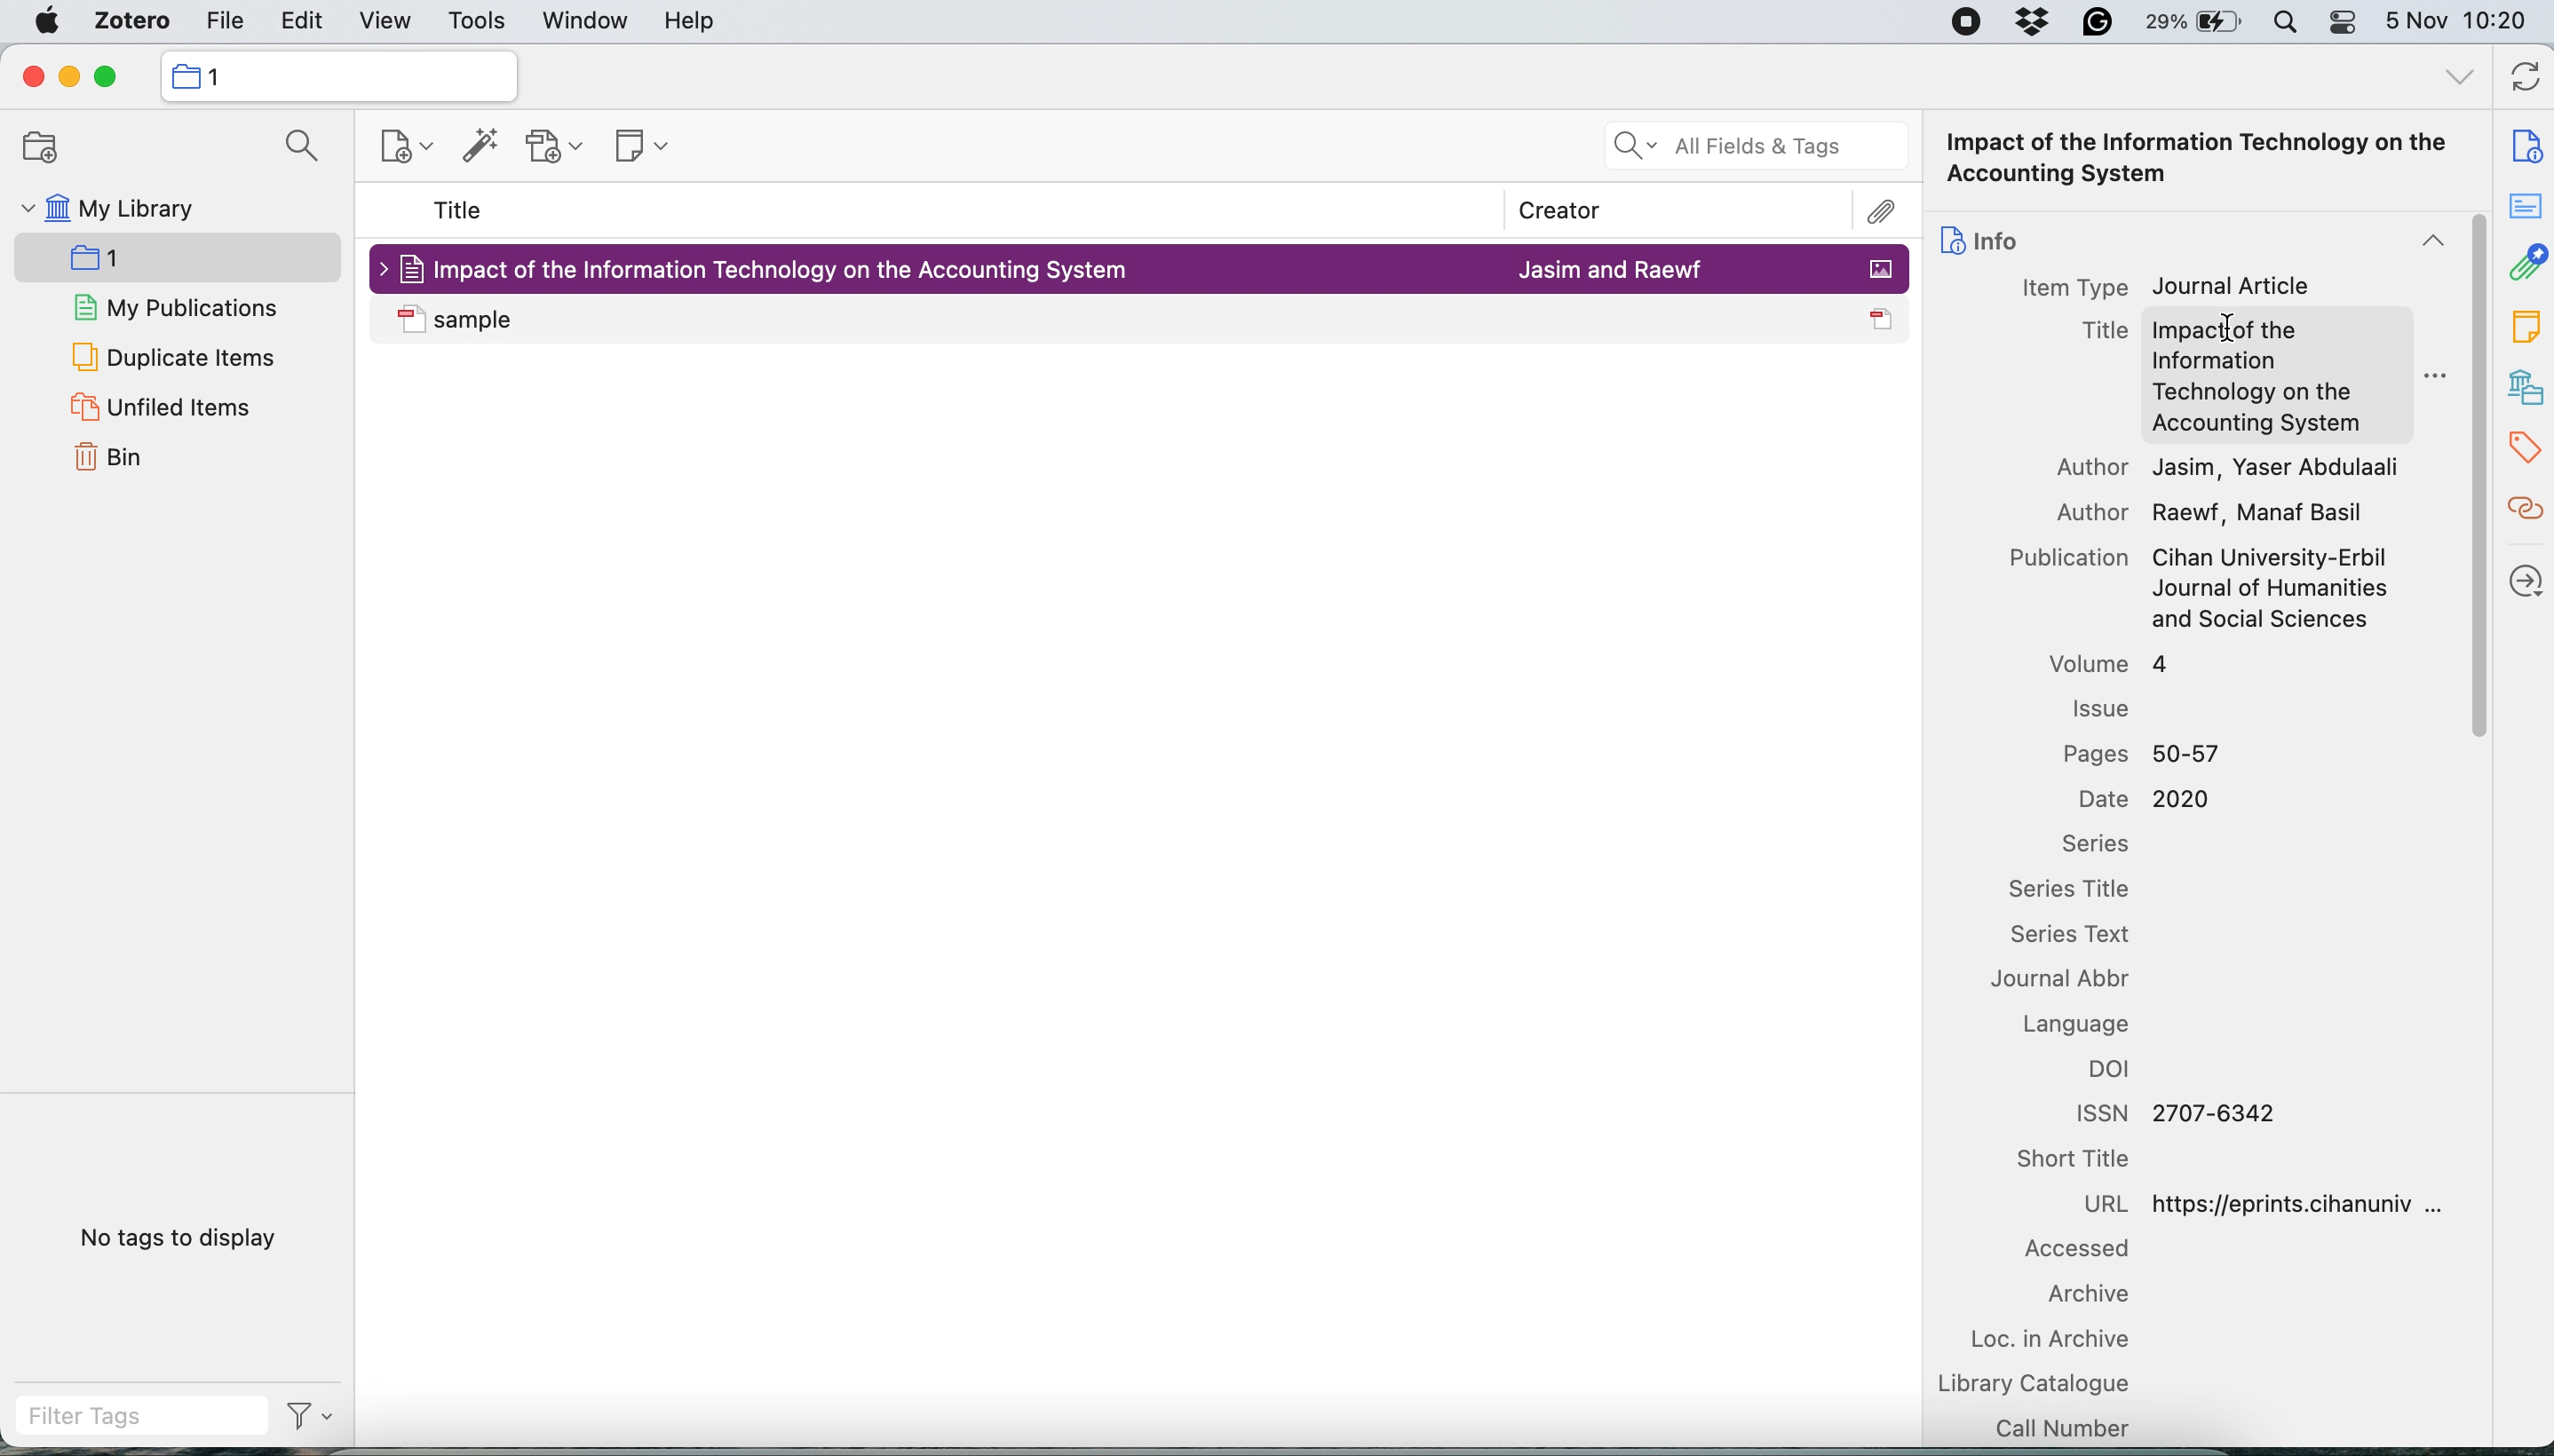 This screenshot has width=2554, height=1456. What do you see at coordinates (2163, 286) in the screenshot?
I see `Item Type Journal Article` at bounding box center [2163, 286].